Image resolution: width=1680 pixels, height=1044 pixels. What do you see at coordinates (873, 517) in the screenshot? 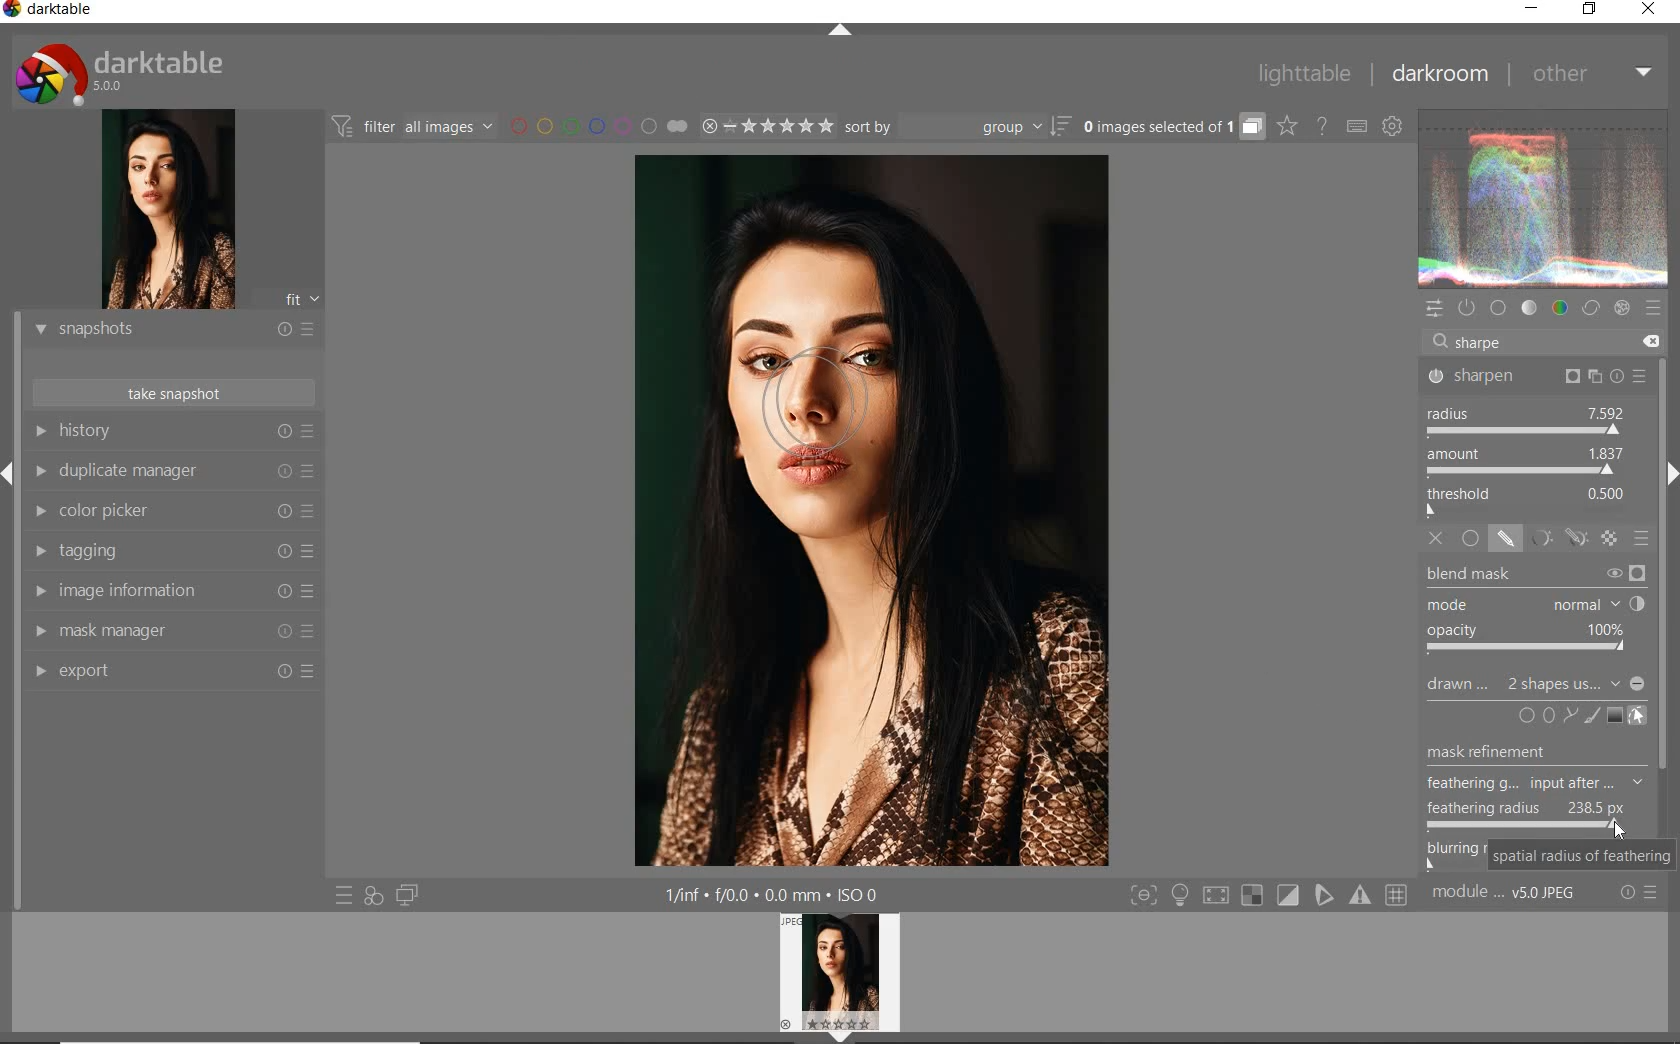
I see `selected image` at bounding box center [873, 517].